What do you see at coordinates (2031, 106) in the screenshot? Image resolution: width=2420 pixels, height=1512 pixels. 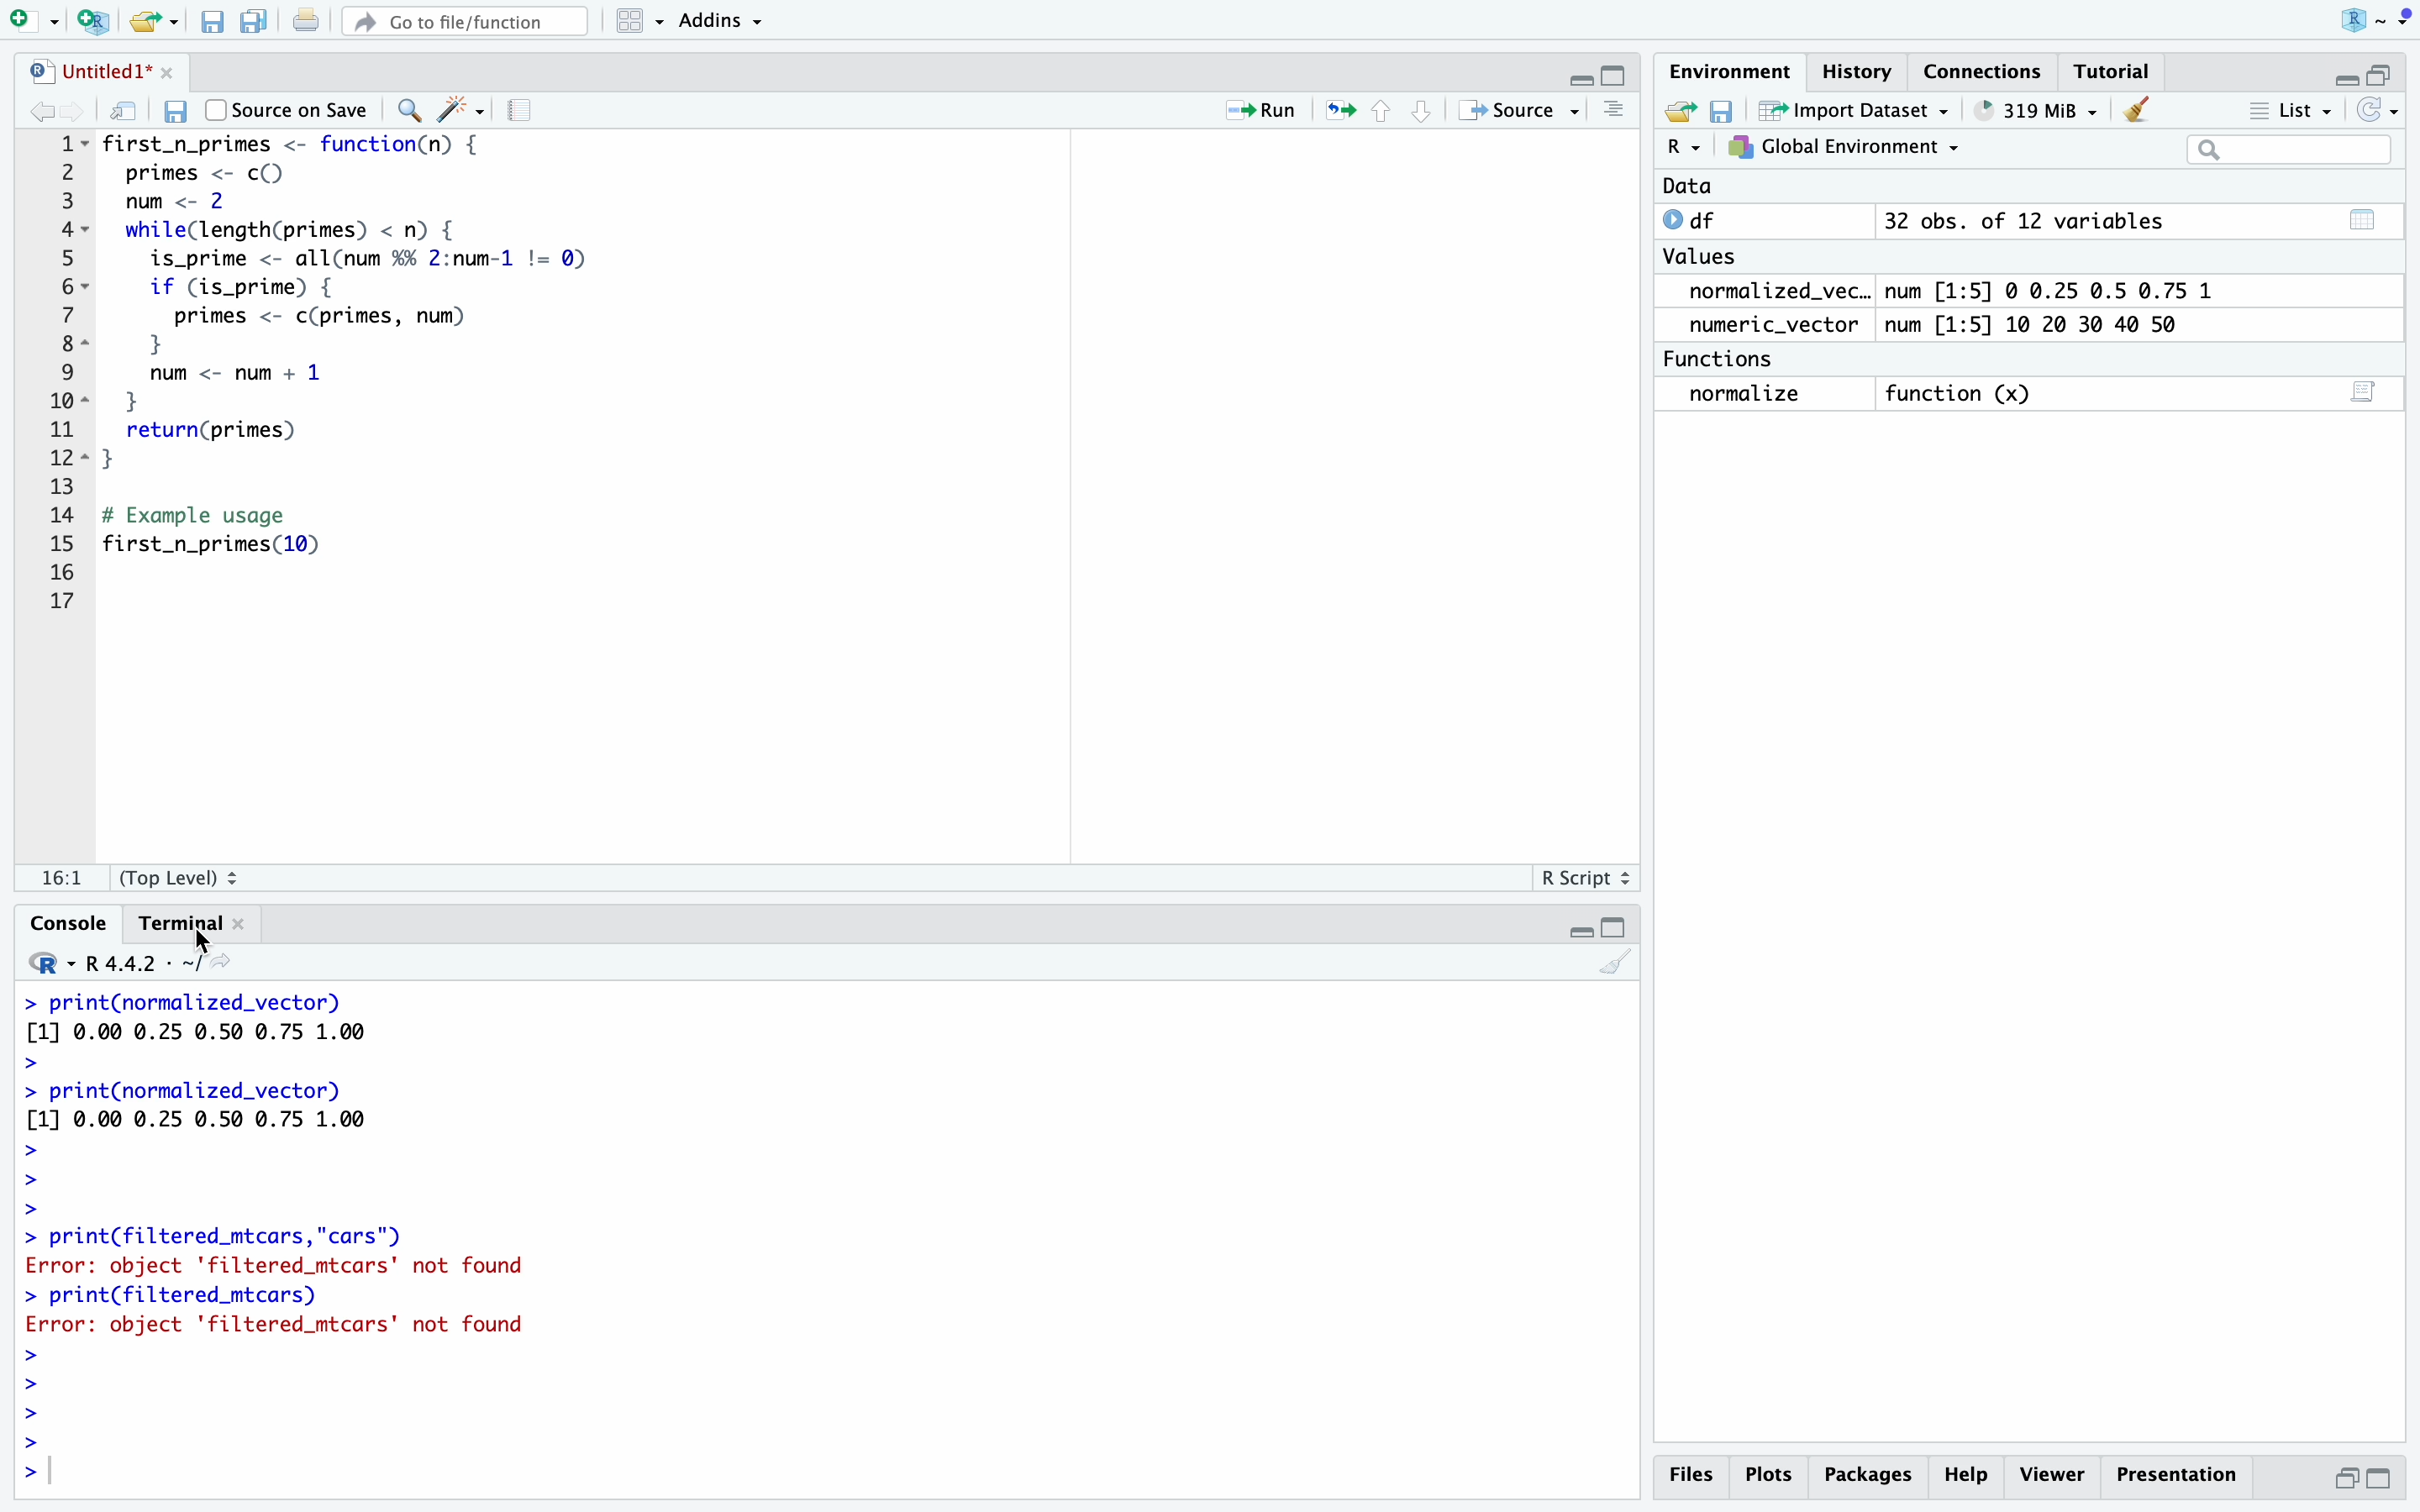 I see `® 651 MiB ` at bounding box center [2031, 106].